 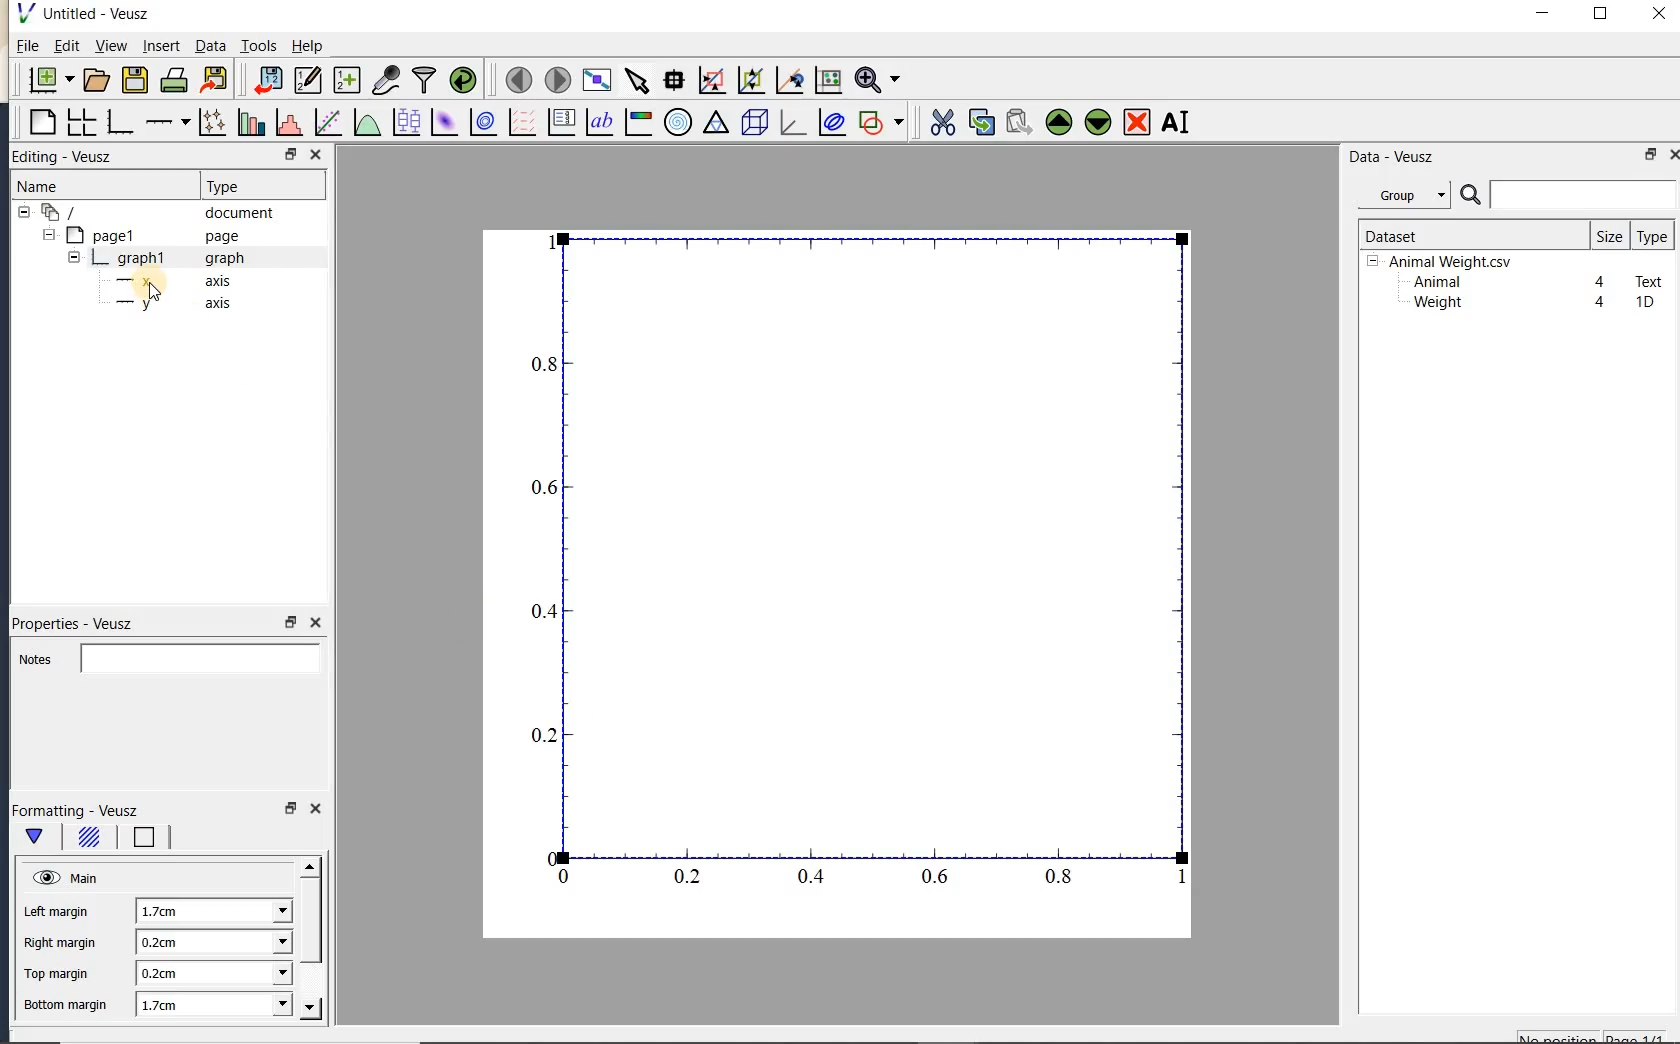 What do you see at coordinates (214, 122) in the screenshot?
I see `plot points with lines and errorbars` at bounding box center [214, 122].